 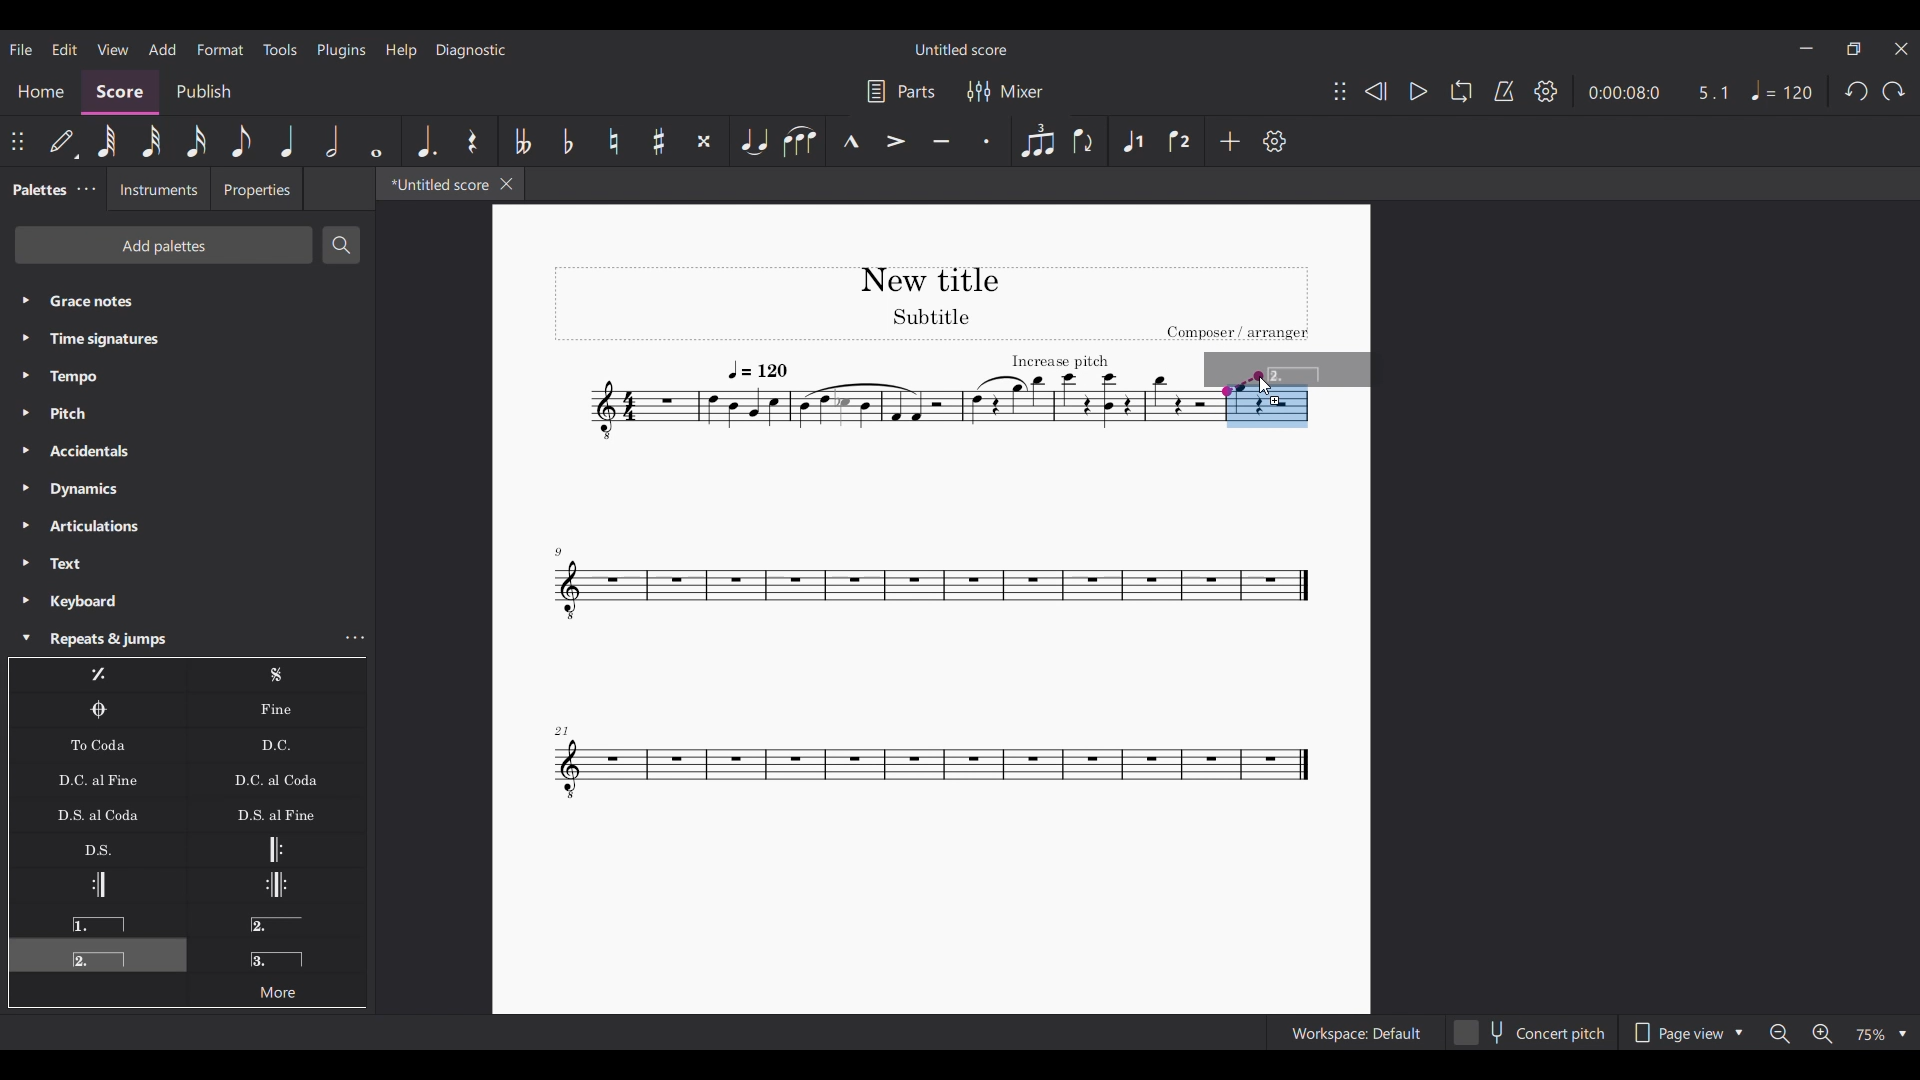 What do you see at coordinates (1901, 49) in the screenshot?
I see `Close interface` at bounding box center [1901, 49].